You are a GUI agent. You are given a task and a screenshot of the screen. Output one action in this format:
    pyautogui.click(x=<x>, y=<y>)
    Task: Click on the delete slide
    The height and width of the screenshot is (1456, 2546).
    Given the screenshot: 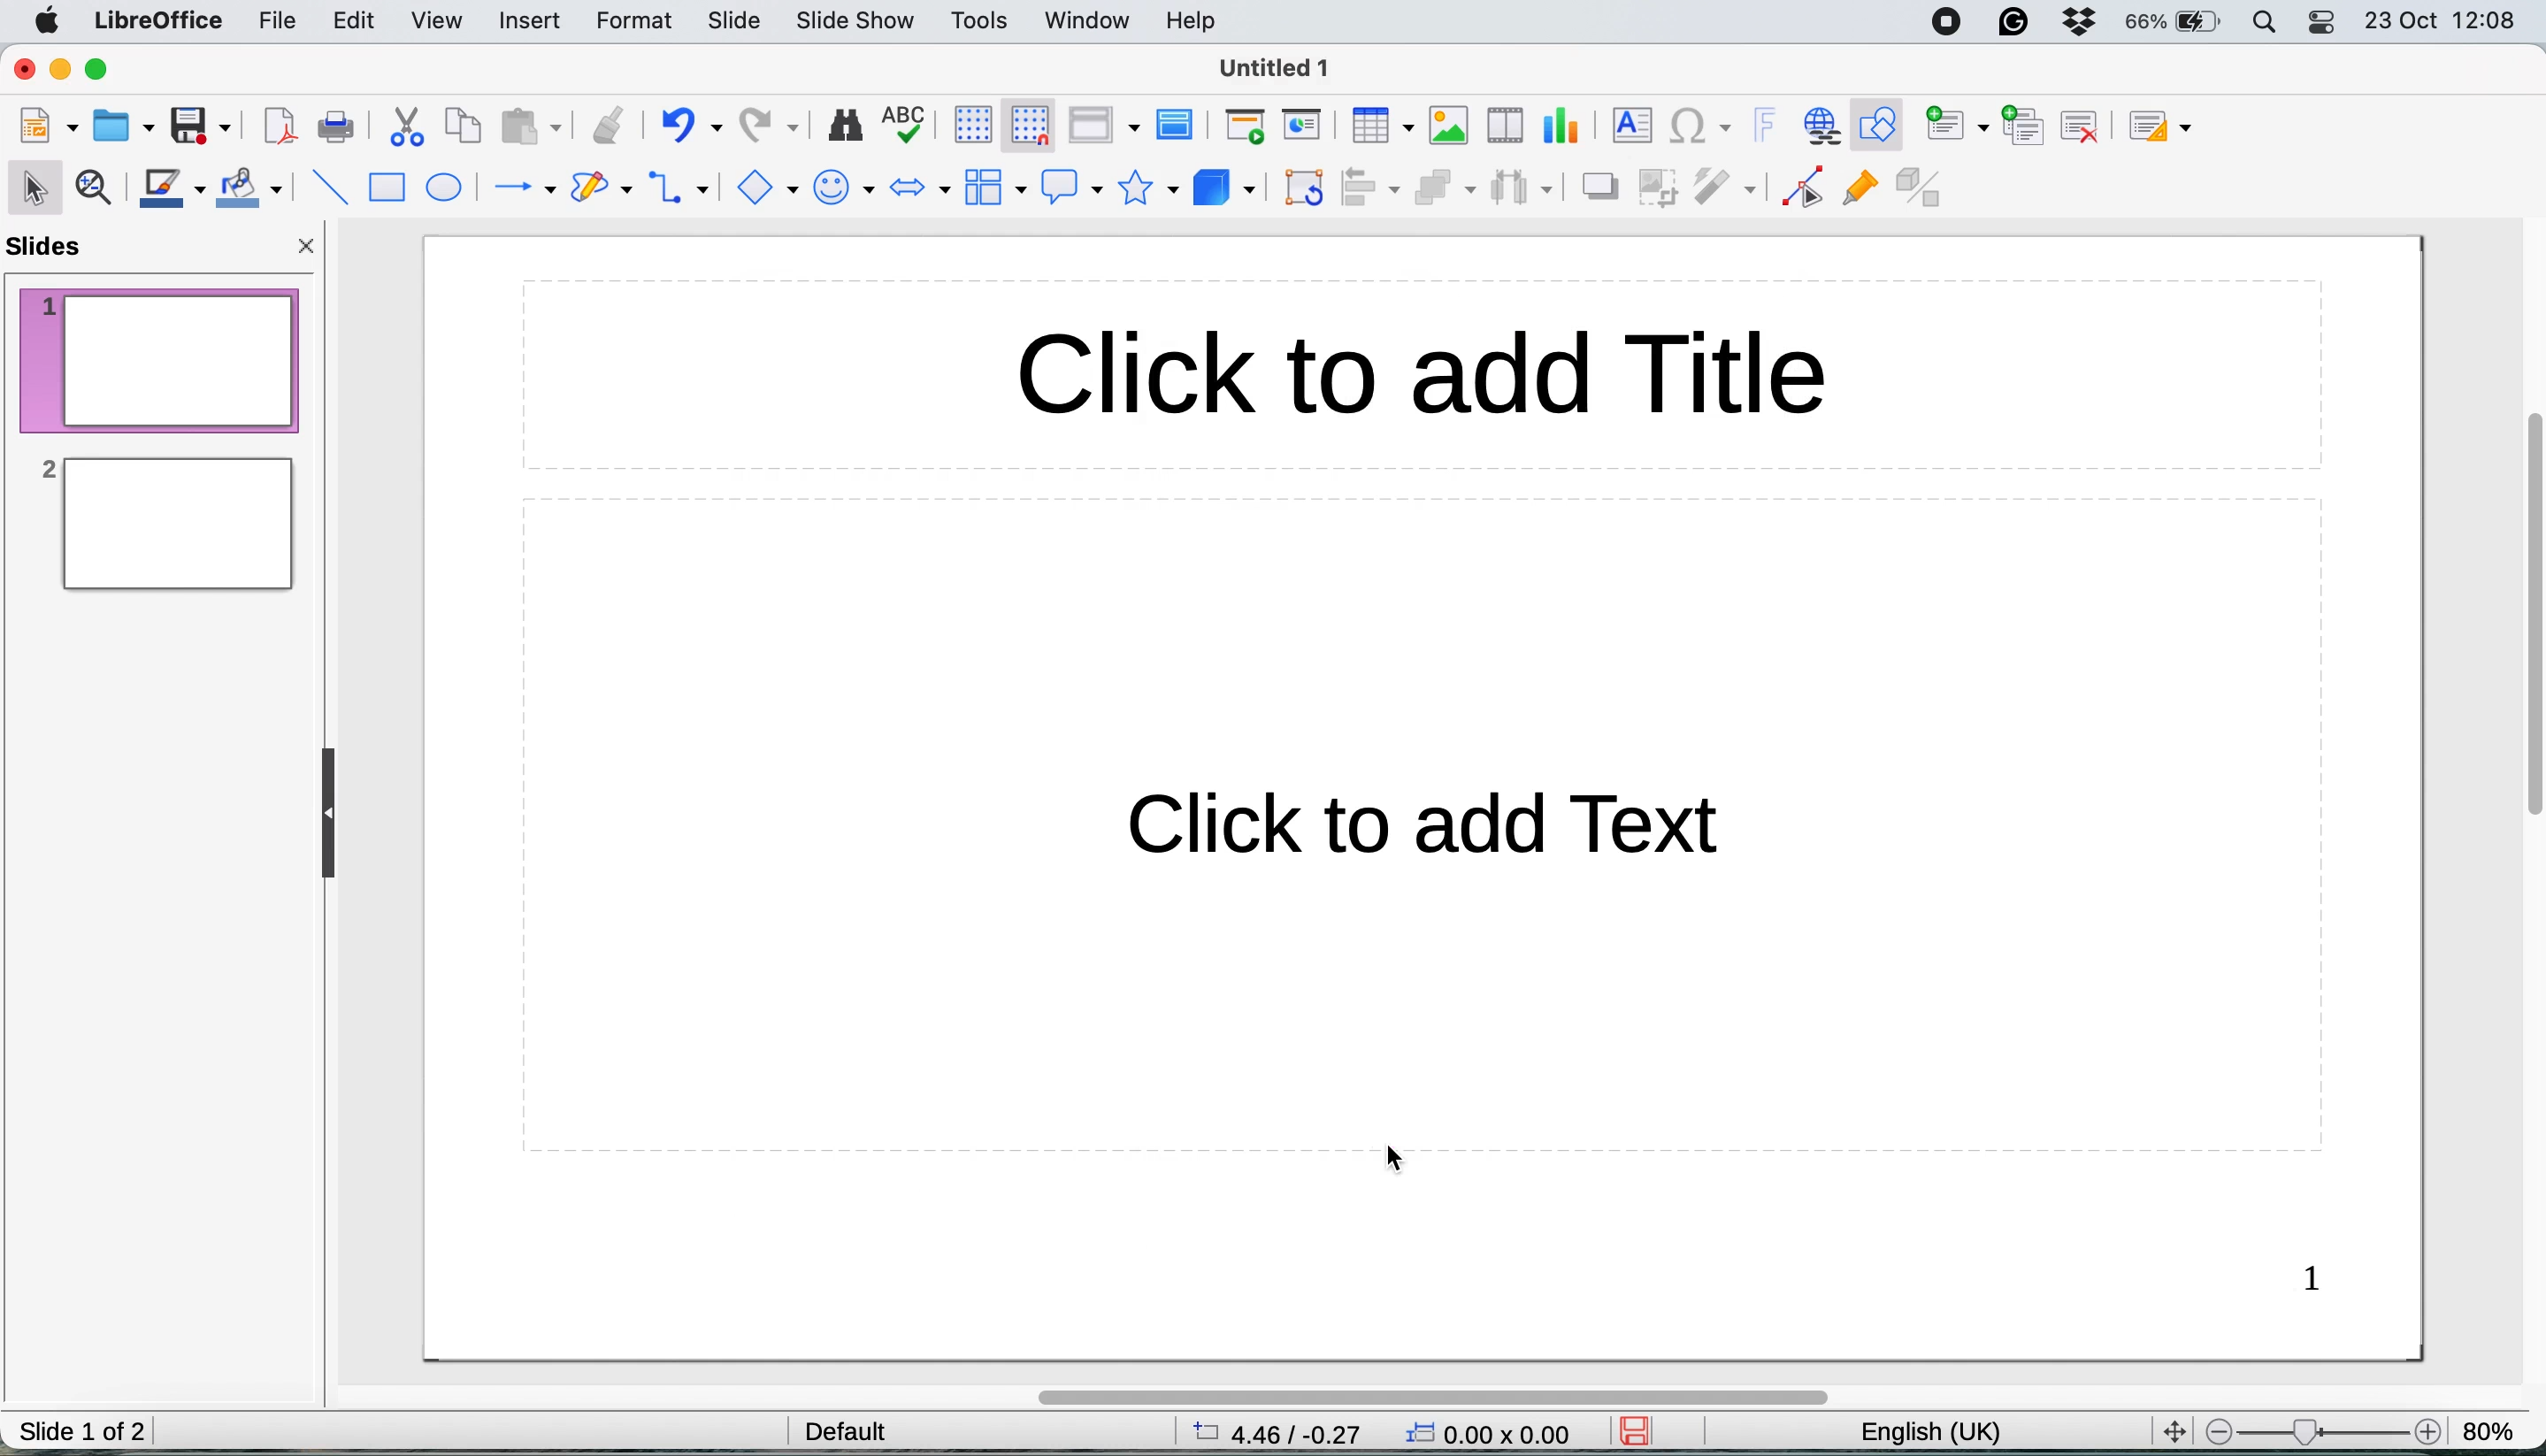 What is the action you would take?
    pyautogui.click(x=2080, y=125)
    